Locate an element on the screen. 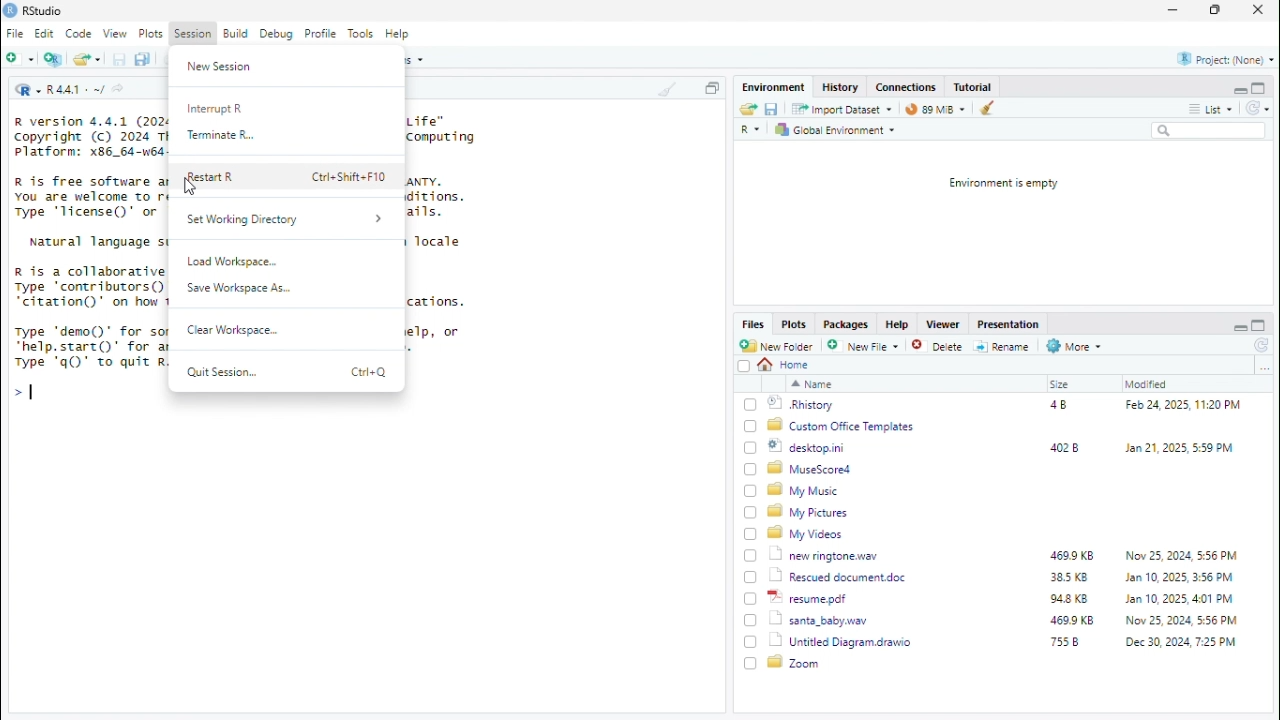  search box is located at coordinates (1209, 130).